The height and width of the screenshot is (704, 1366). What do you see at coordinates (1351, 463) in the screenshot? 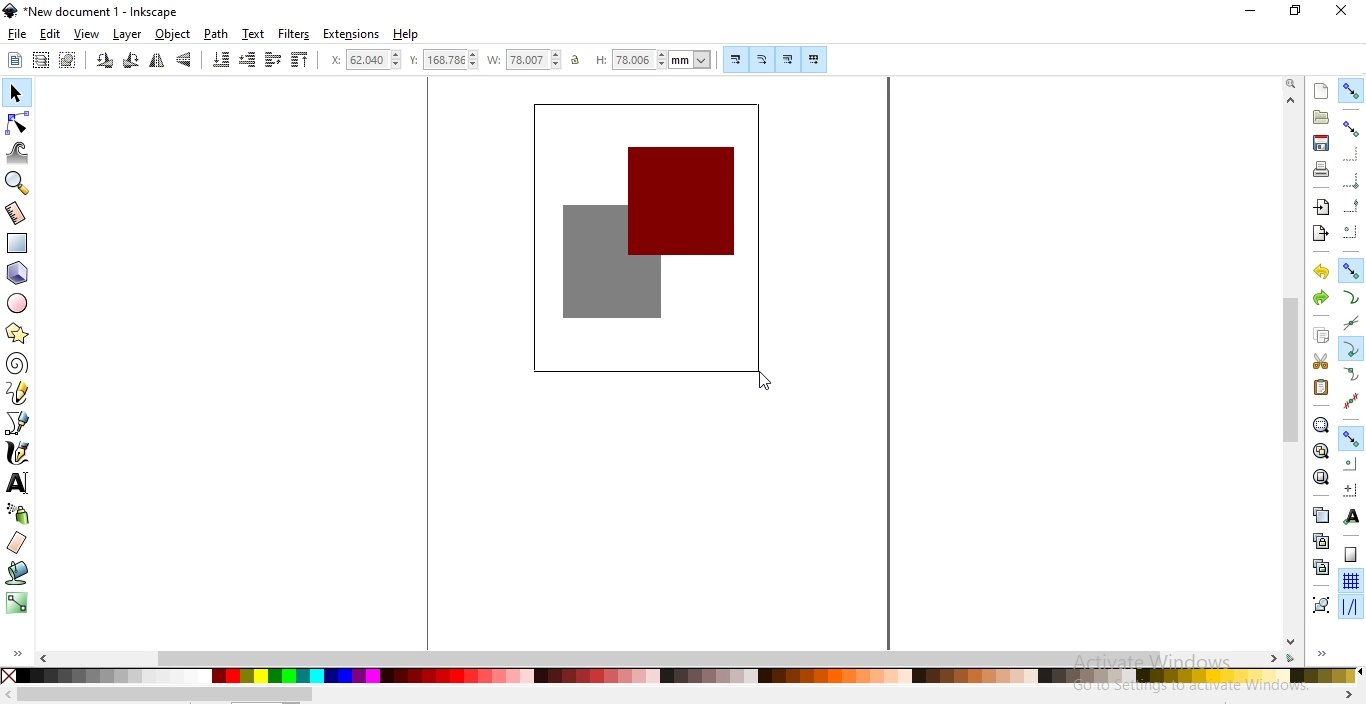
I see `snap centers of objects` at bounding box center [1351, 463].